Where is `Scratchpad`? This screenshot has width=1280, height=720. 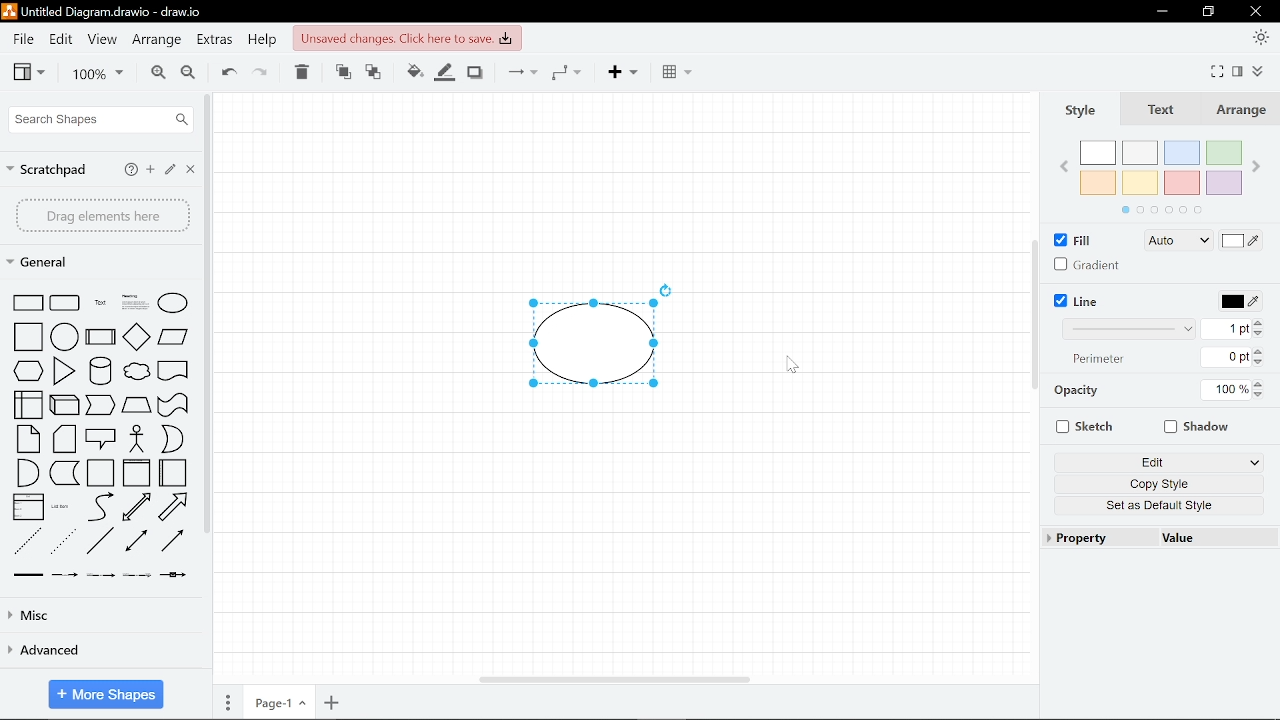 Scratchpad is located at coordinates (47, 169).